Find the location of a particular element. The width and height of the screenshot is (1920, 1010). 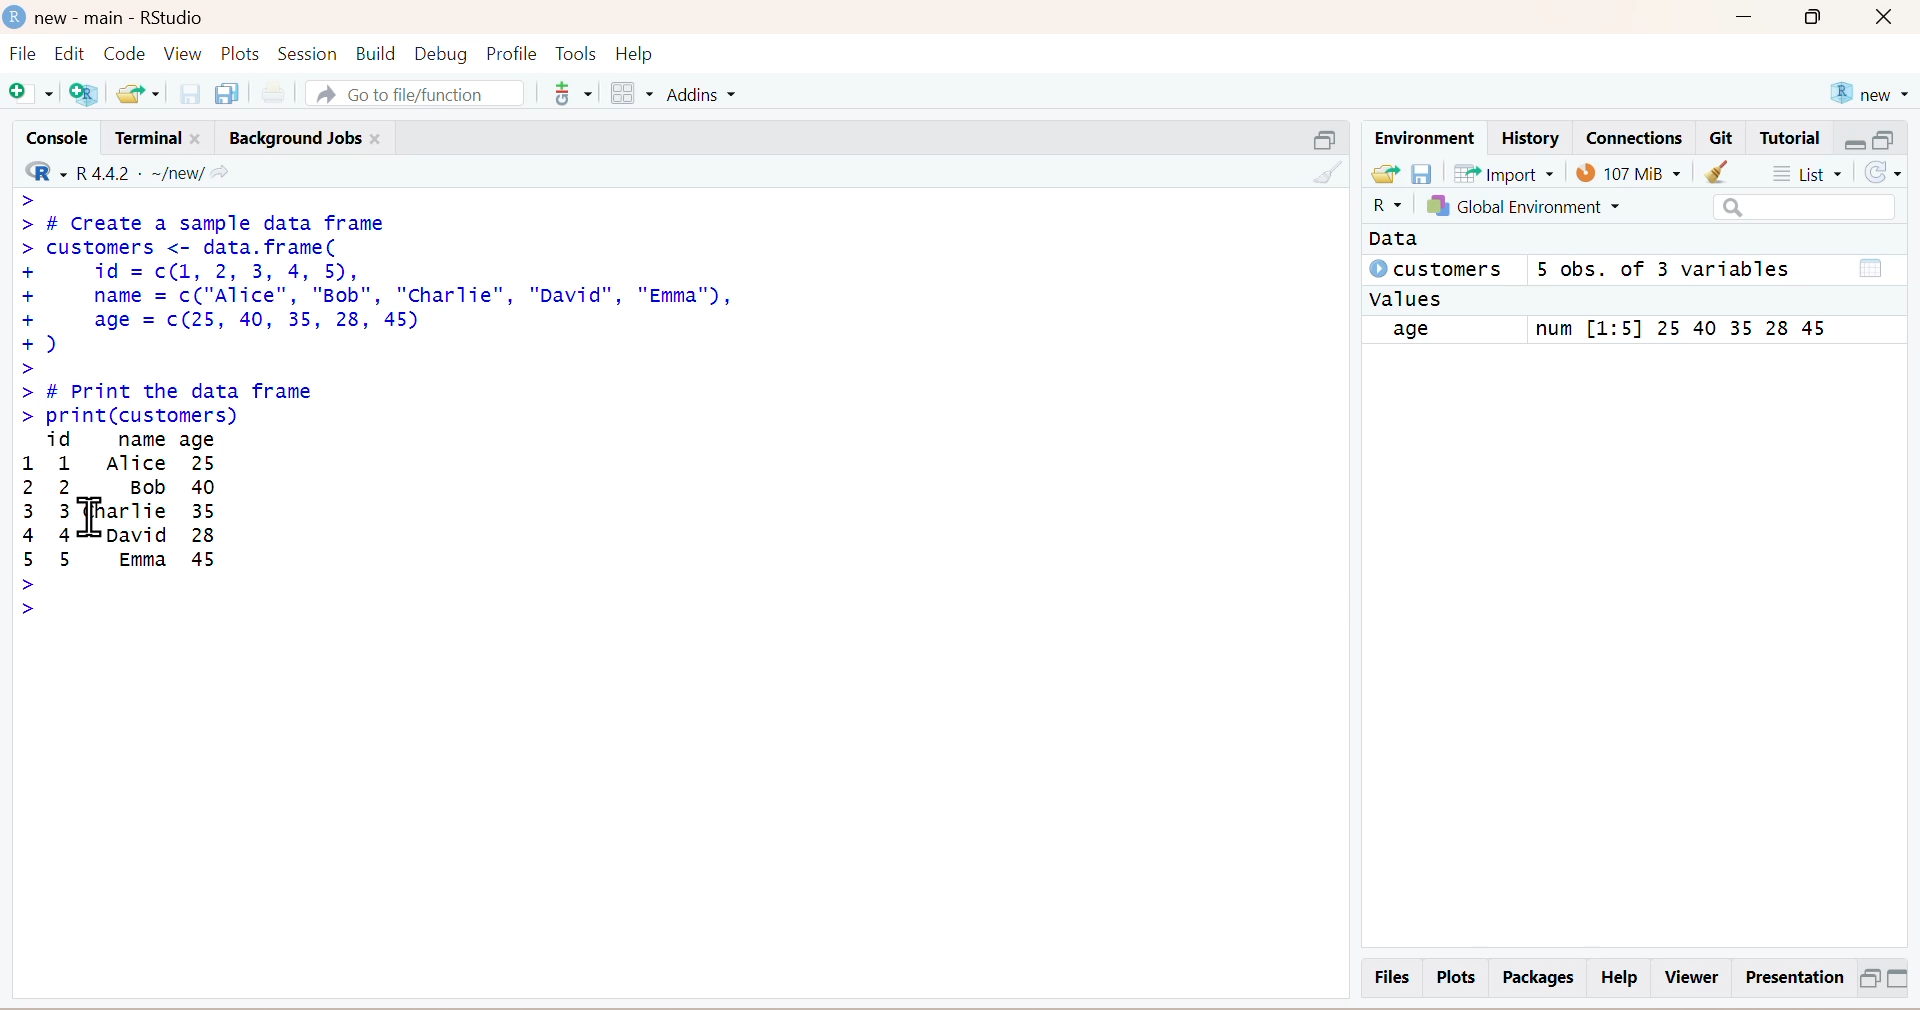

new is located at coordinates (1868, 90).